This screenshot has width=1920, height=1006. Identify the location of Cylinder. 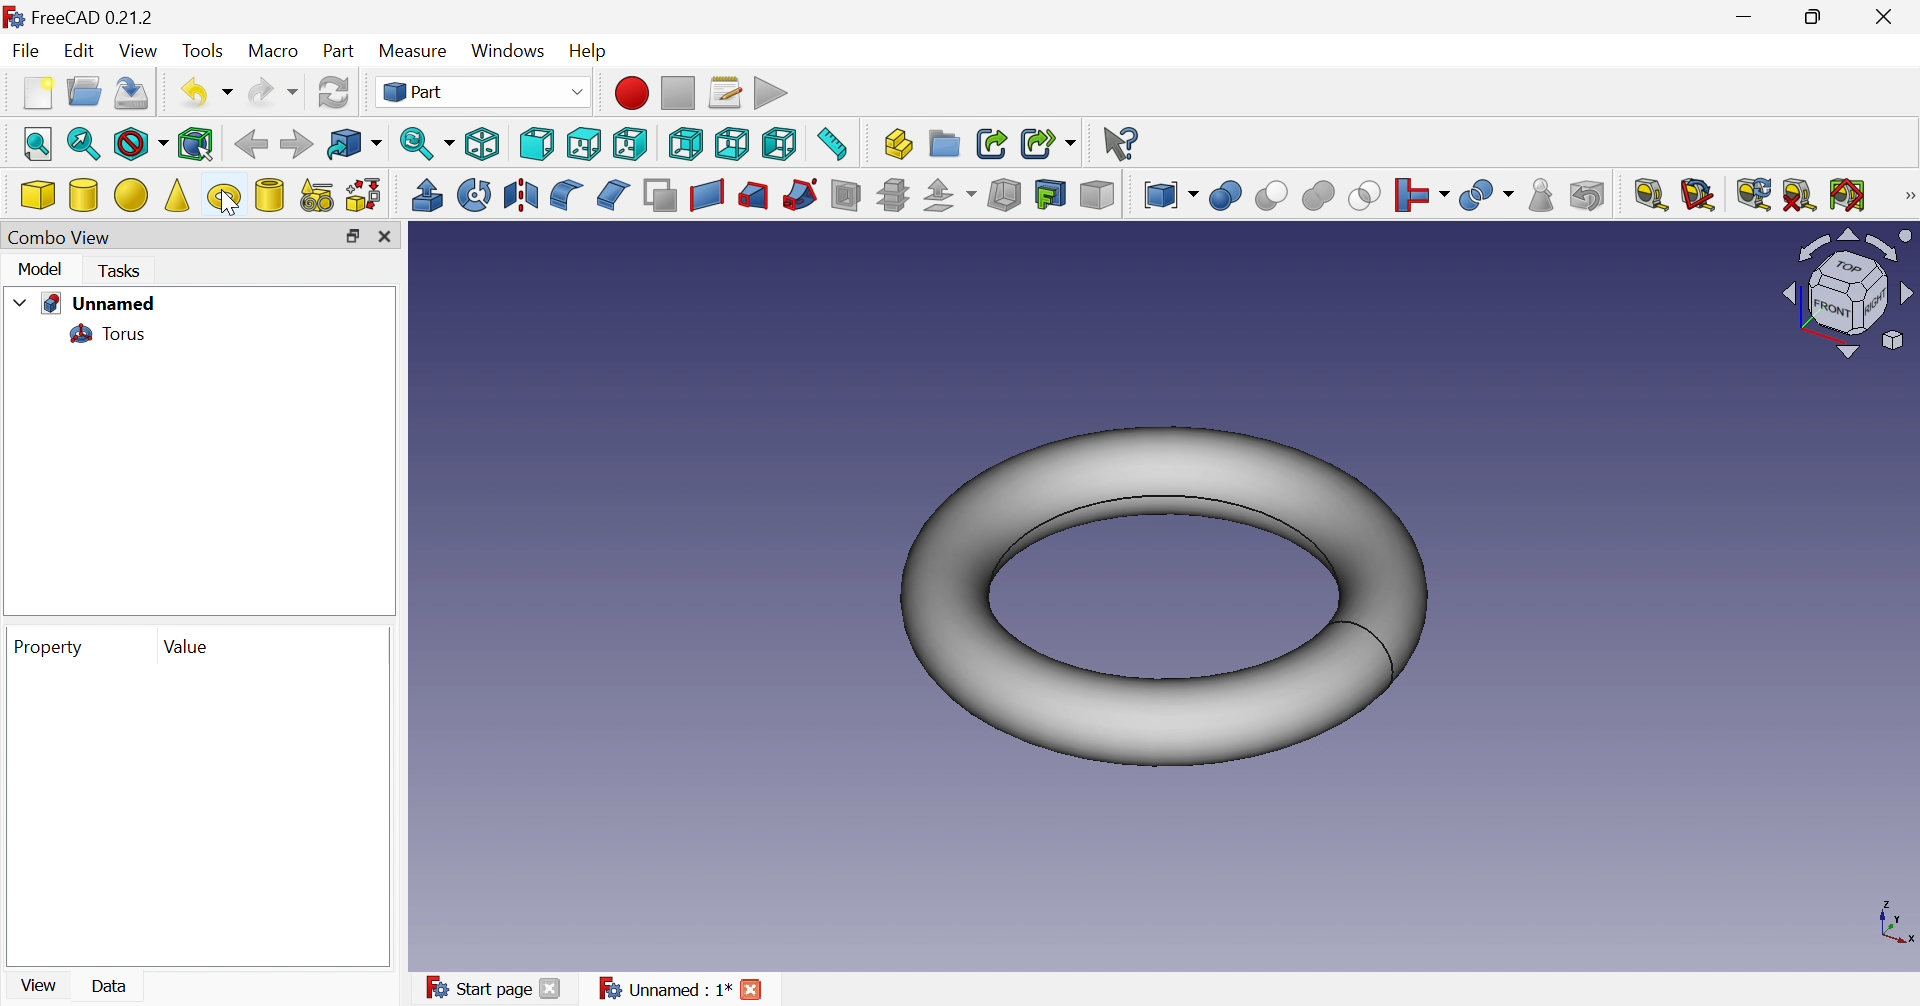
(84, 196).